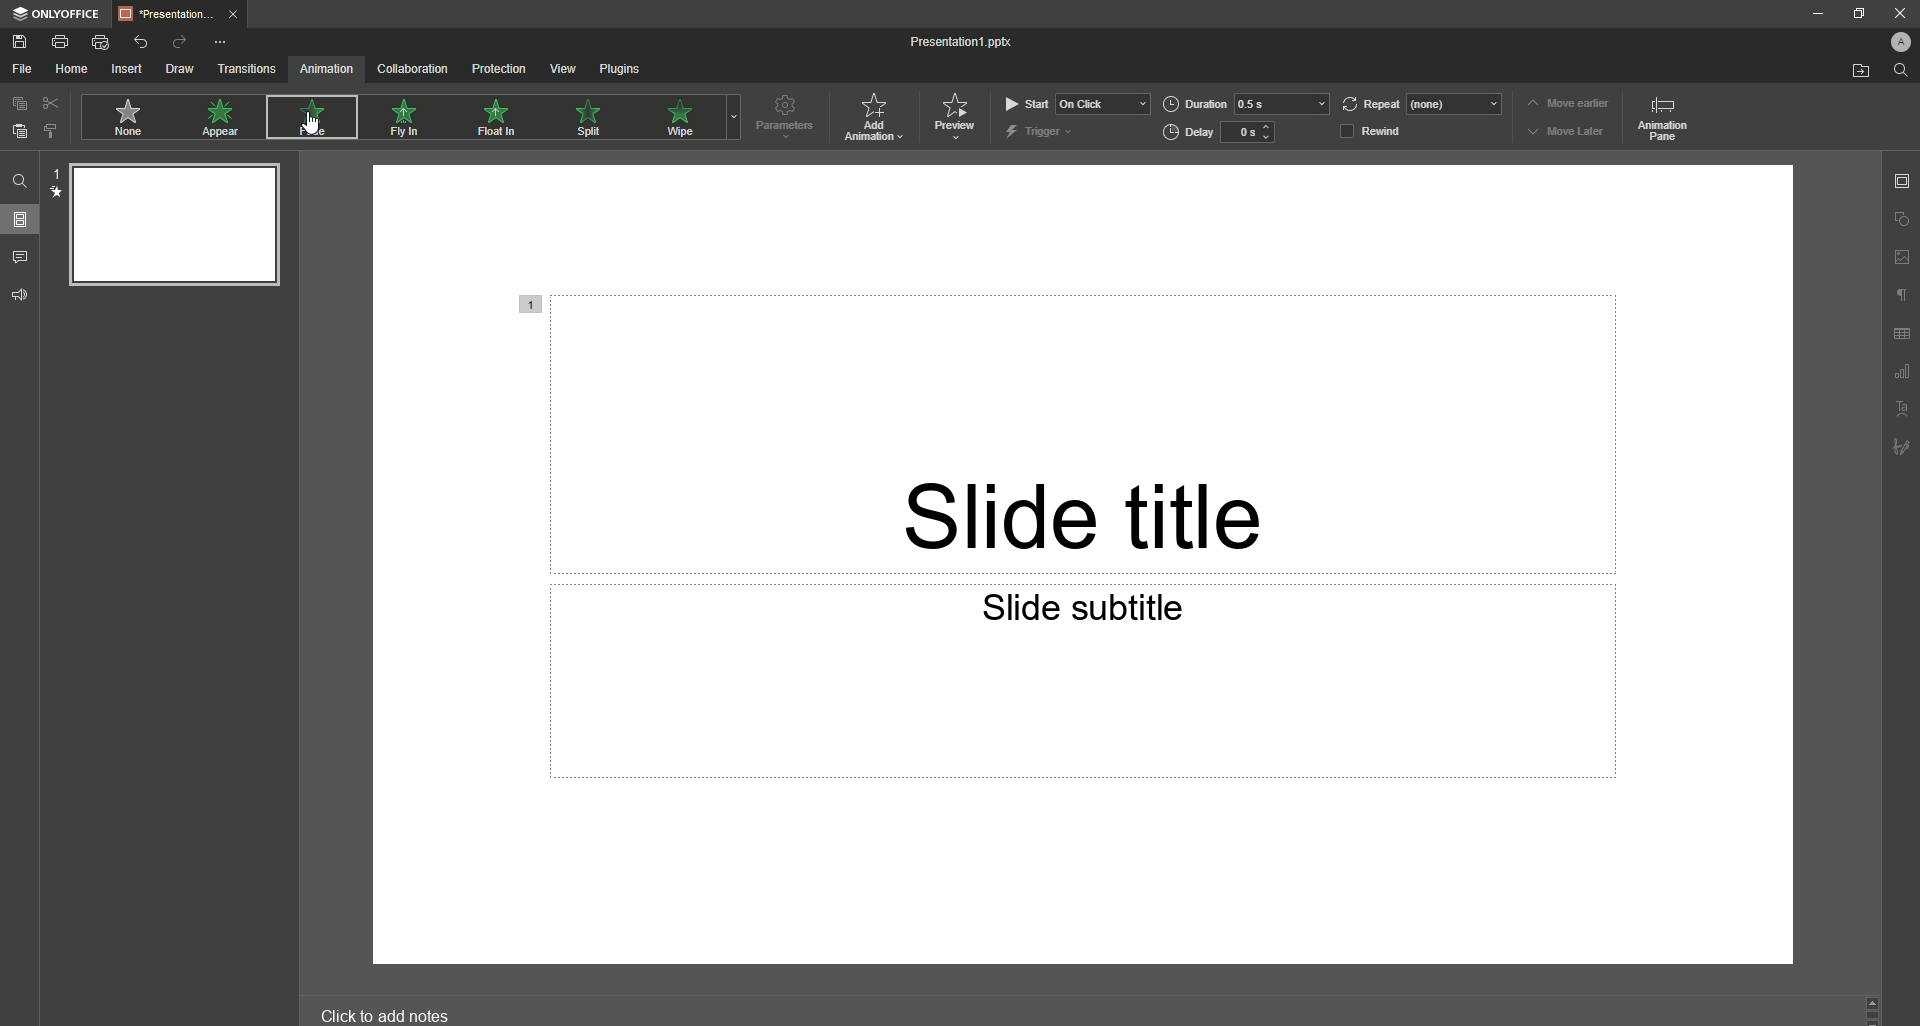 The image size is (1920, 1026). I want to click on Fade, so click(309, 117).